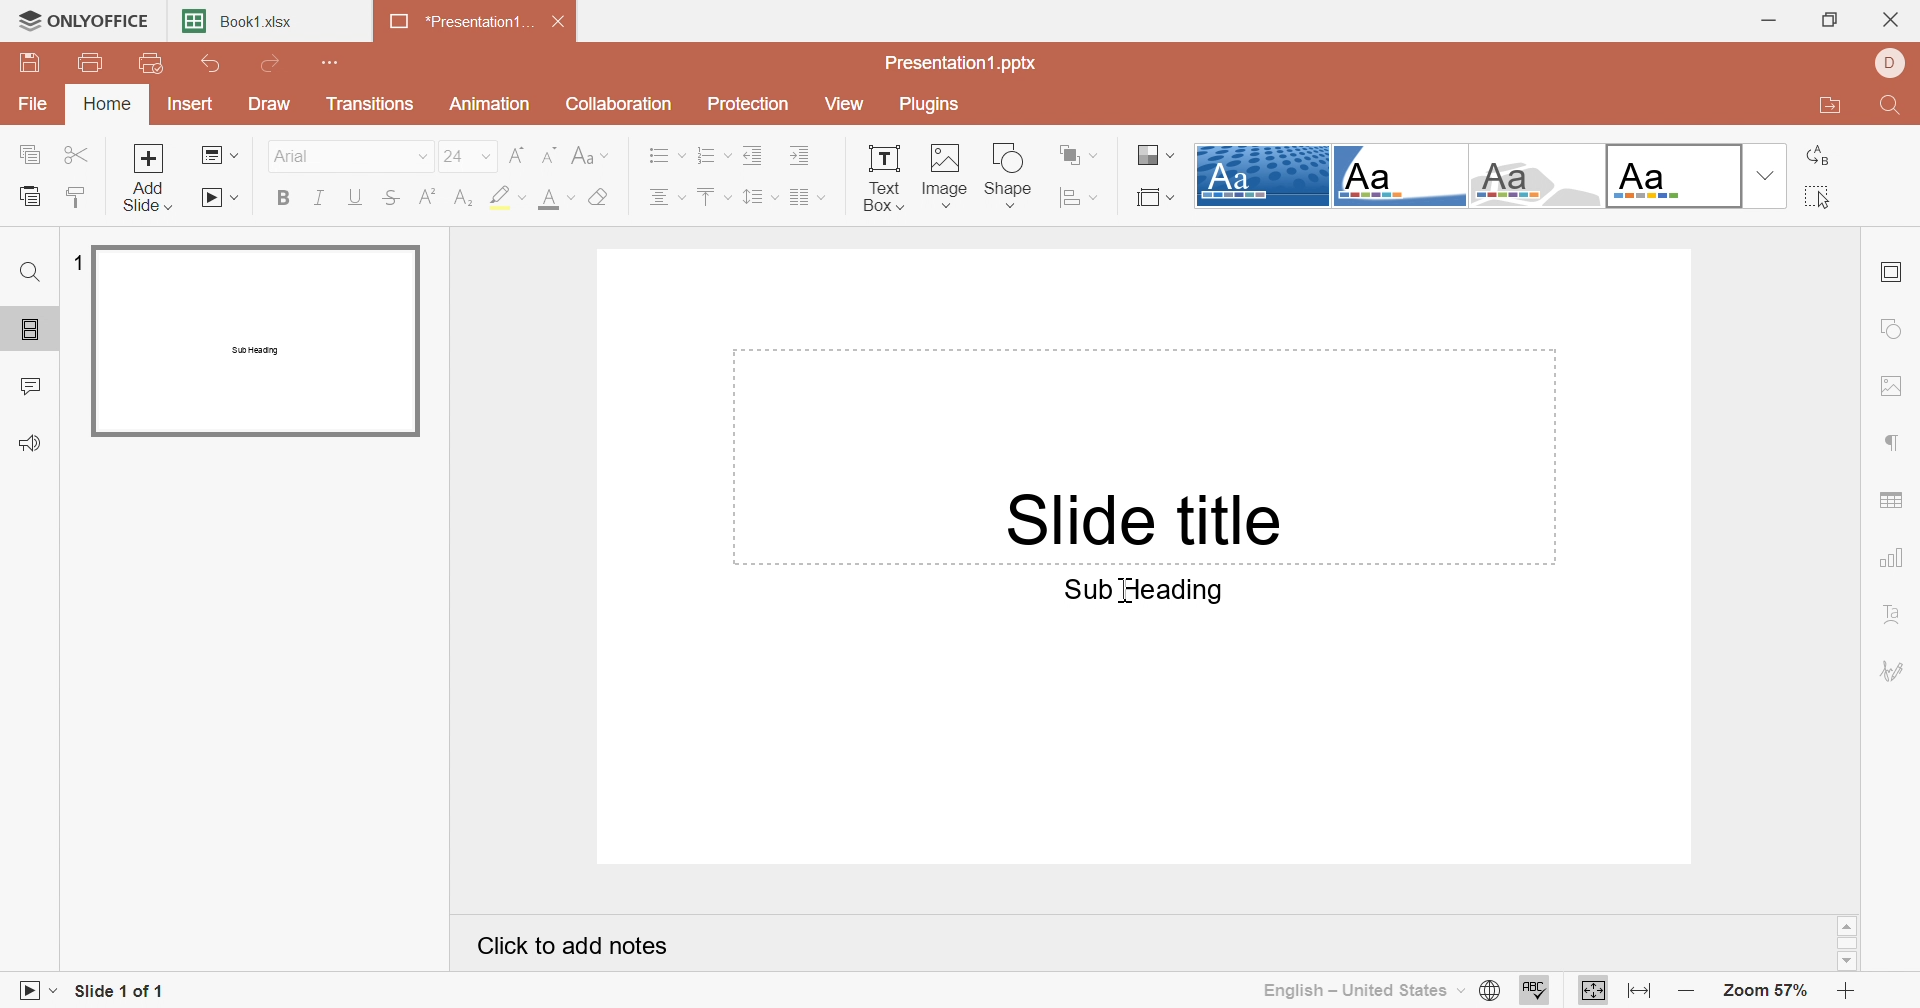 The width and height of the screenshot is (1920, 1008). I want to click on Subscript, so click(466, 197).